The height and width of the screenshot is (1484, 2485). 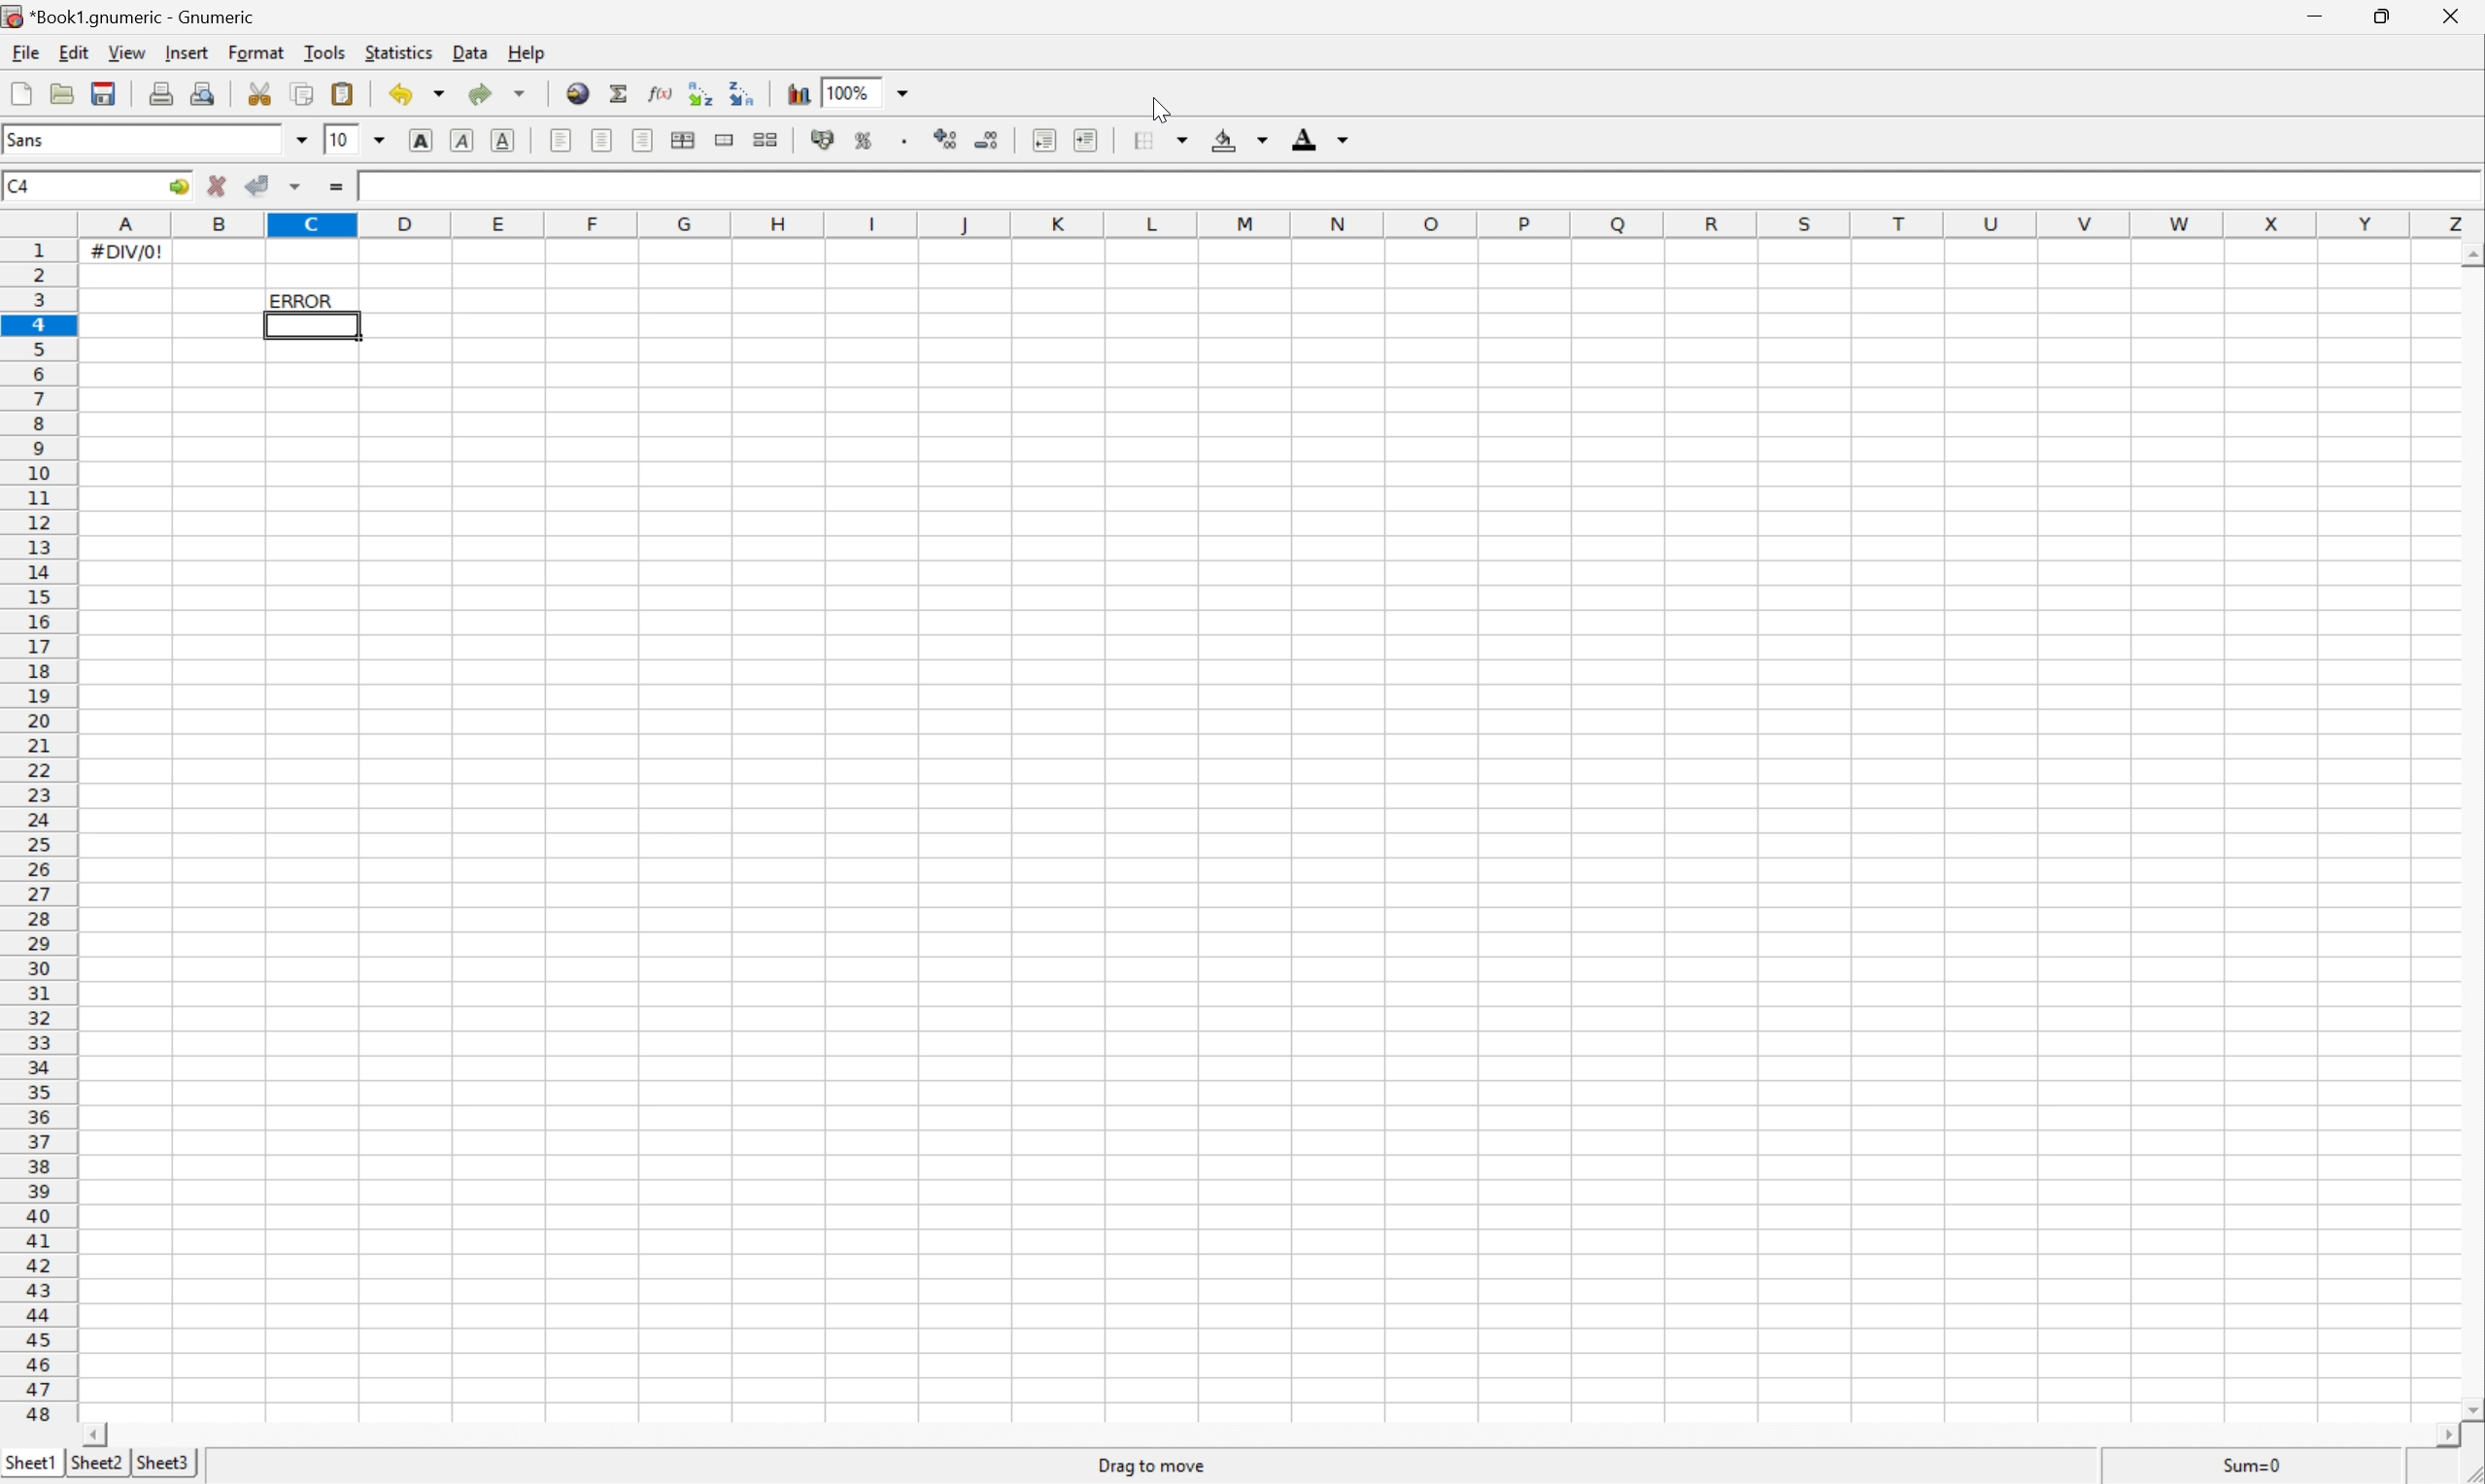 What do you see at coordinates (129, 251) in the screenshot?
I see `#DIV/0!` at bounding box center [129, 251].